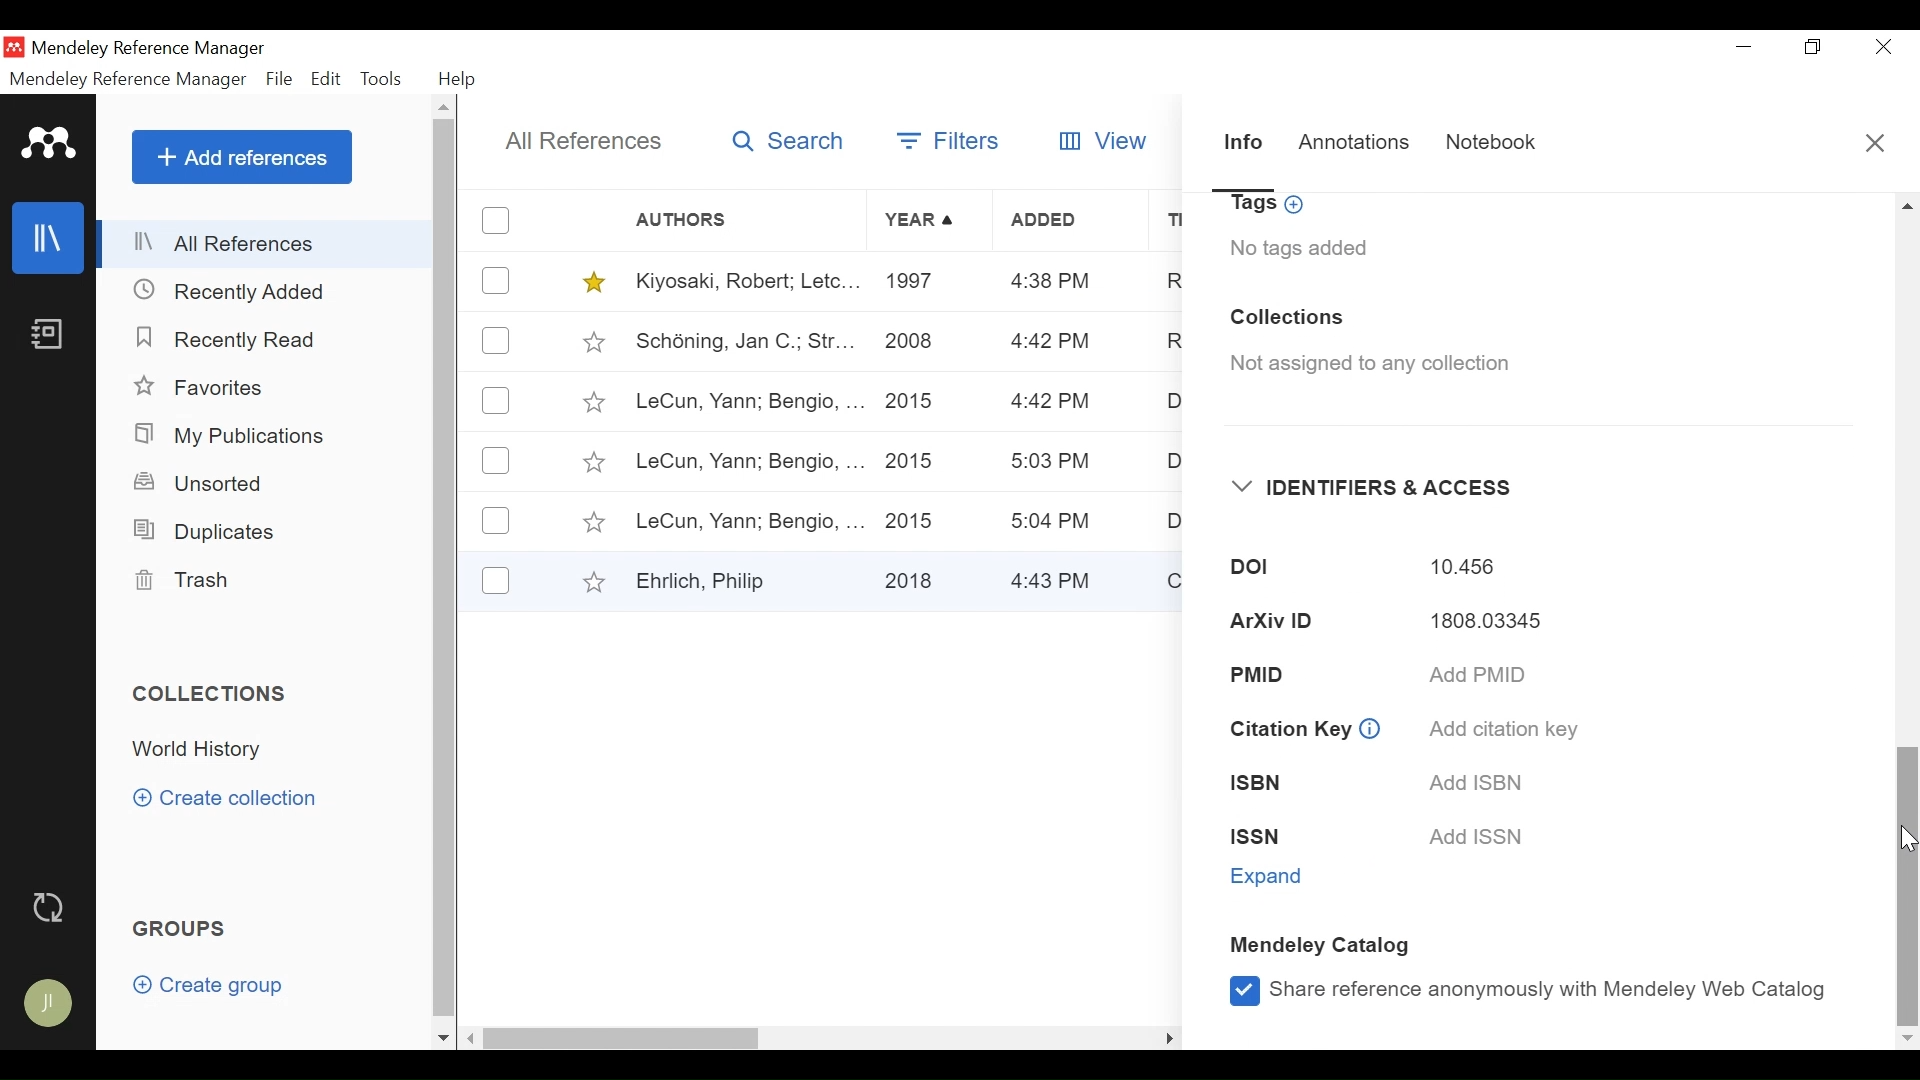 Image resolution: width=1920 pixels, height=1080 pixels. I want to click on Edit, so click(325, 80).